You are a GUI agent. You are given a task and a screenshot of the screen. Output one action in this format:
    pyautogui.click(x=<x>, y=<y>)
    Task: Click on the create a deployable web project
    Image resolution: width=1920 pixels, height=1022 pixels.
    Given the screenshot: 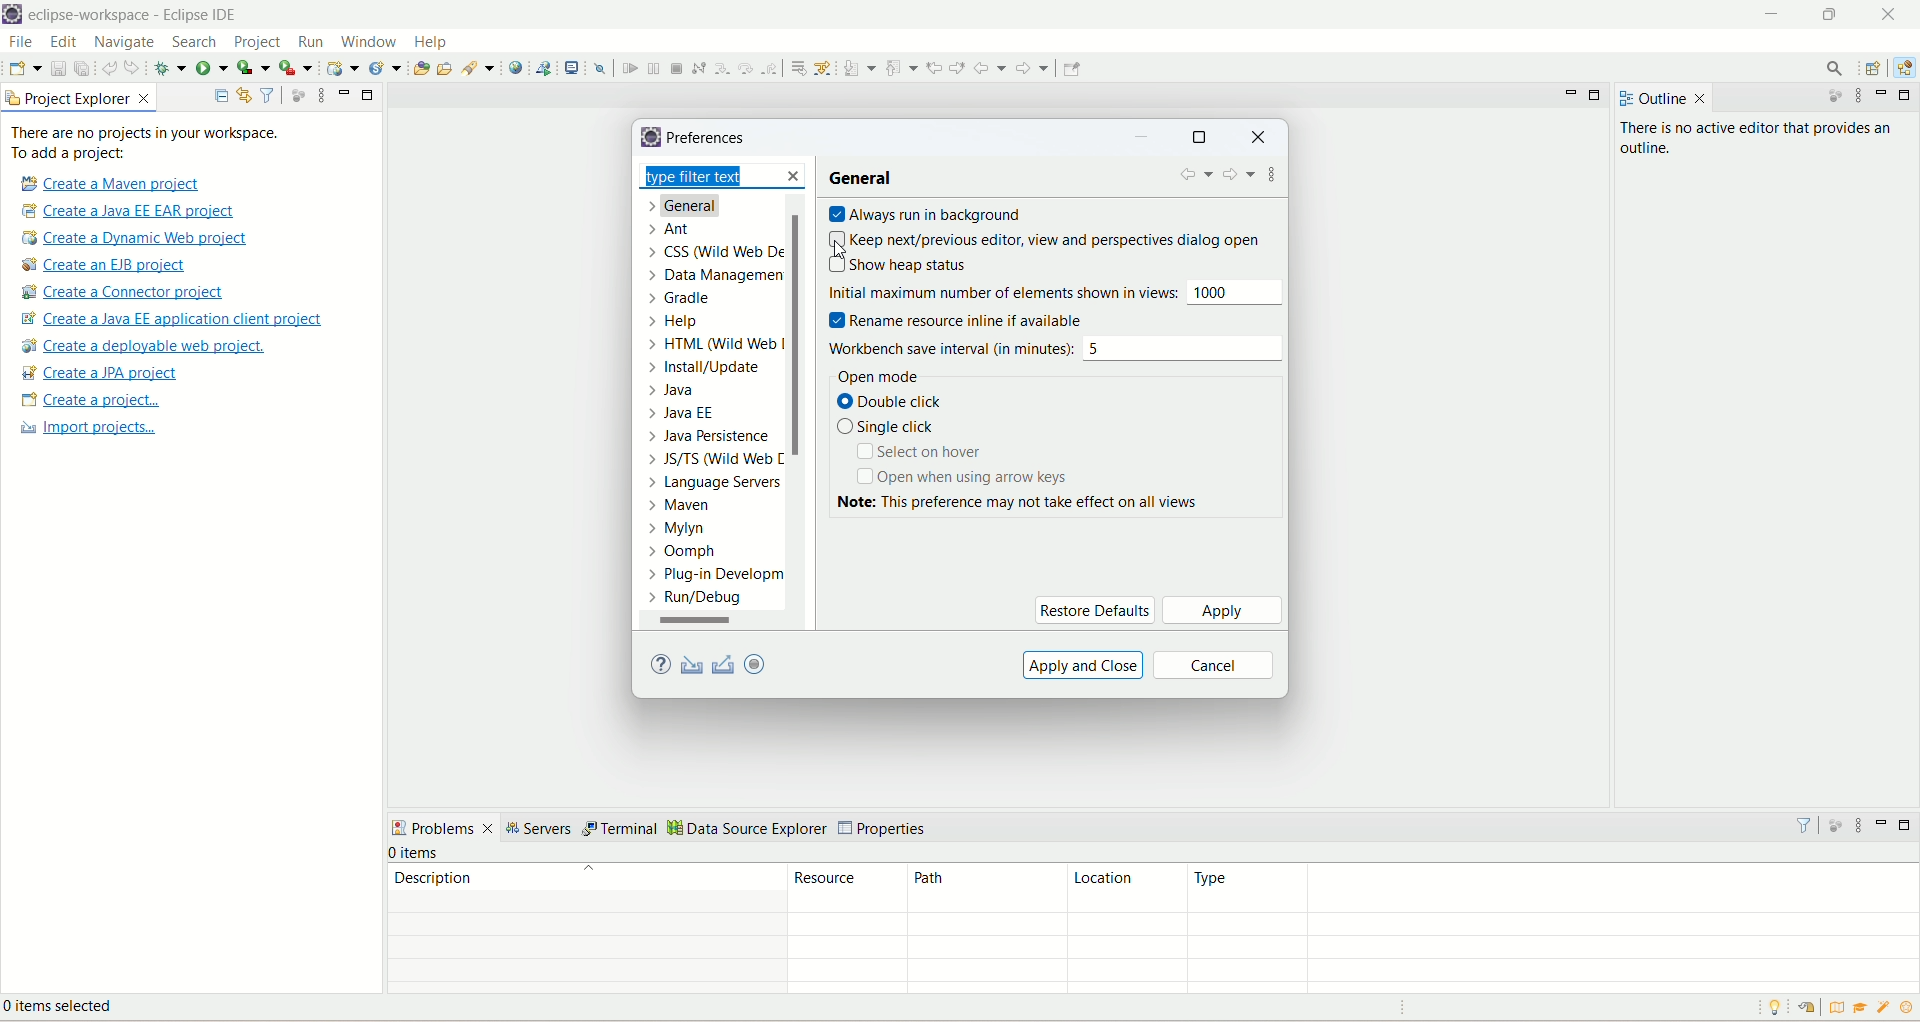 What is the action you would take?
    pyautogui.click(x=145, y=346)
    